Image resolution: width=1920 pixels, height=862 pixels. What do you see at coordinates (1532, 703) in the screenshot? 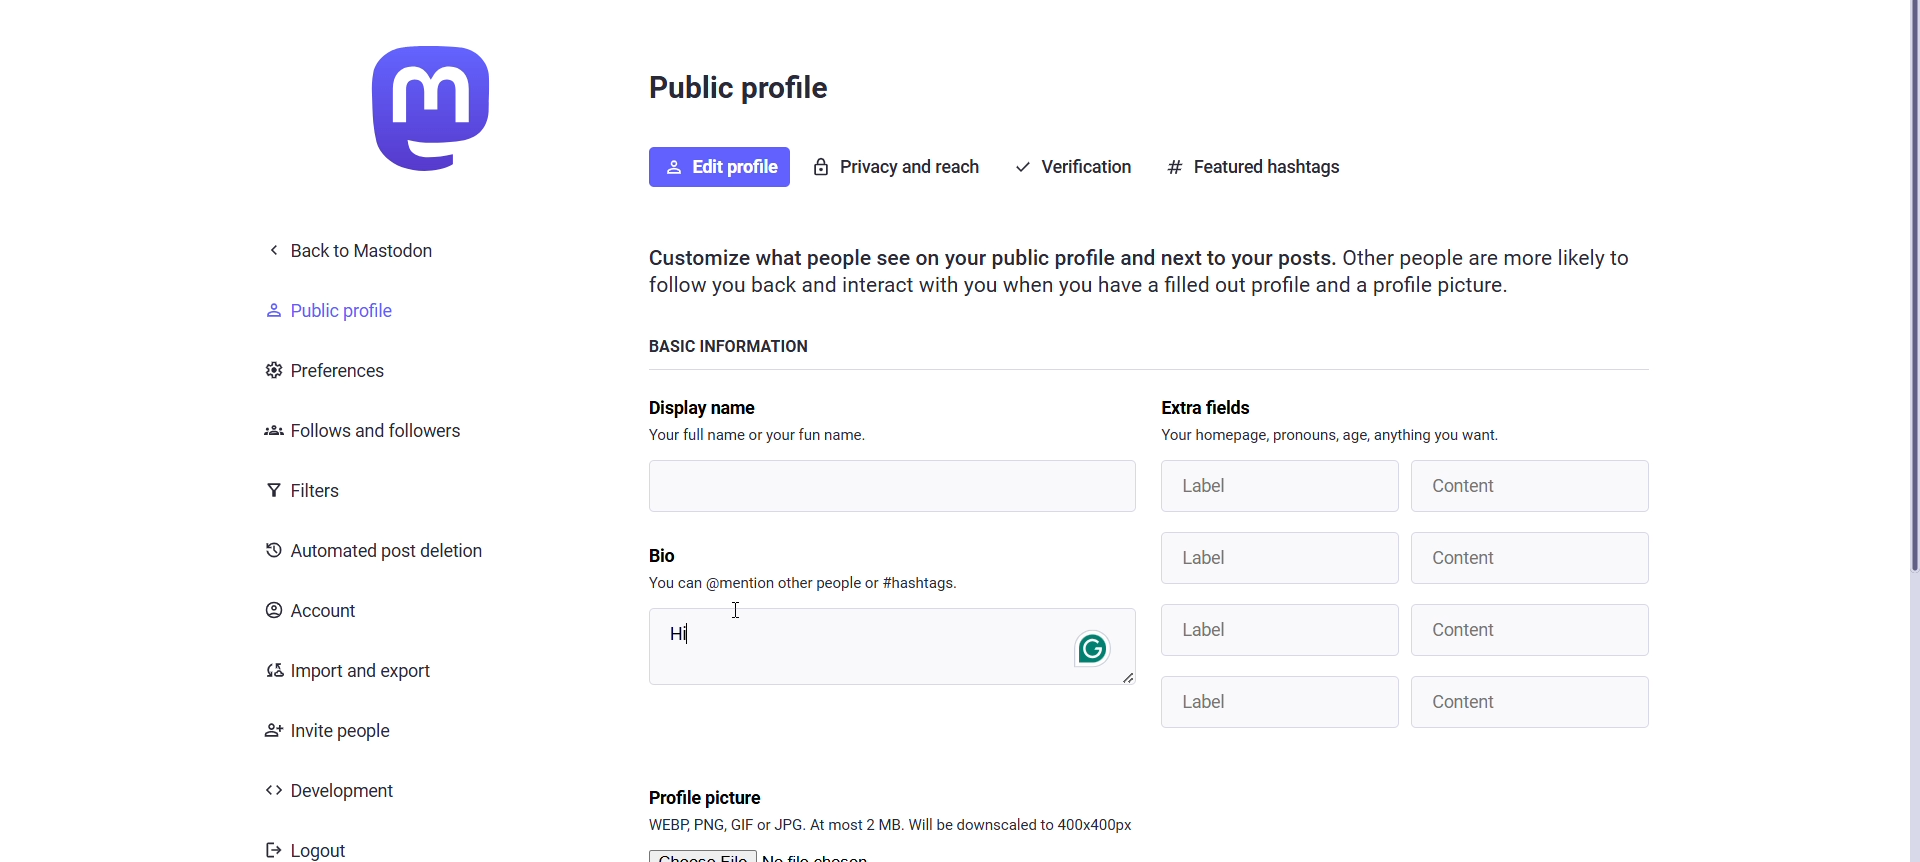
I see `Content` at bounding box center [1532, 703].